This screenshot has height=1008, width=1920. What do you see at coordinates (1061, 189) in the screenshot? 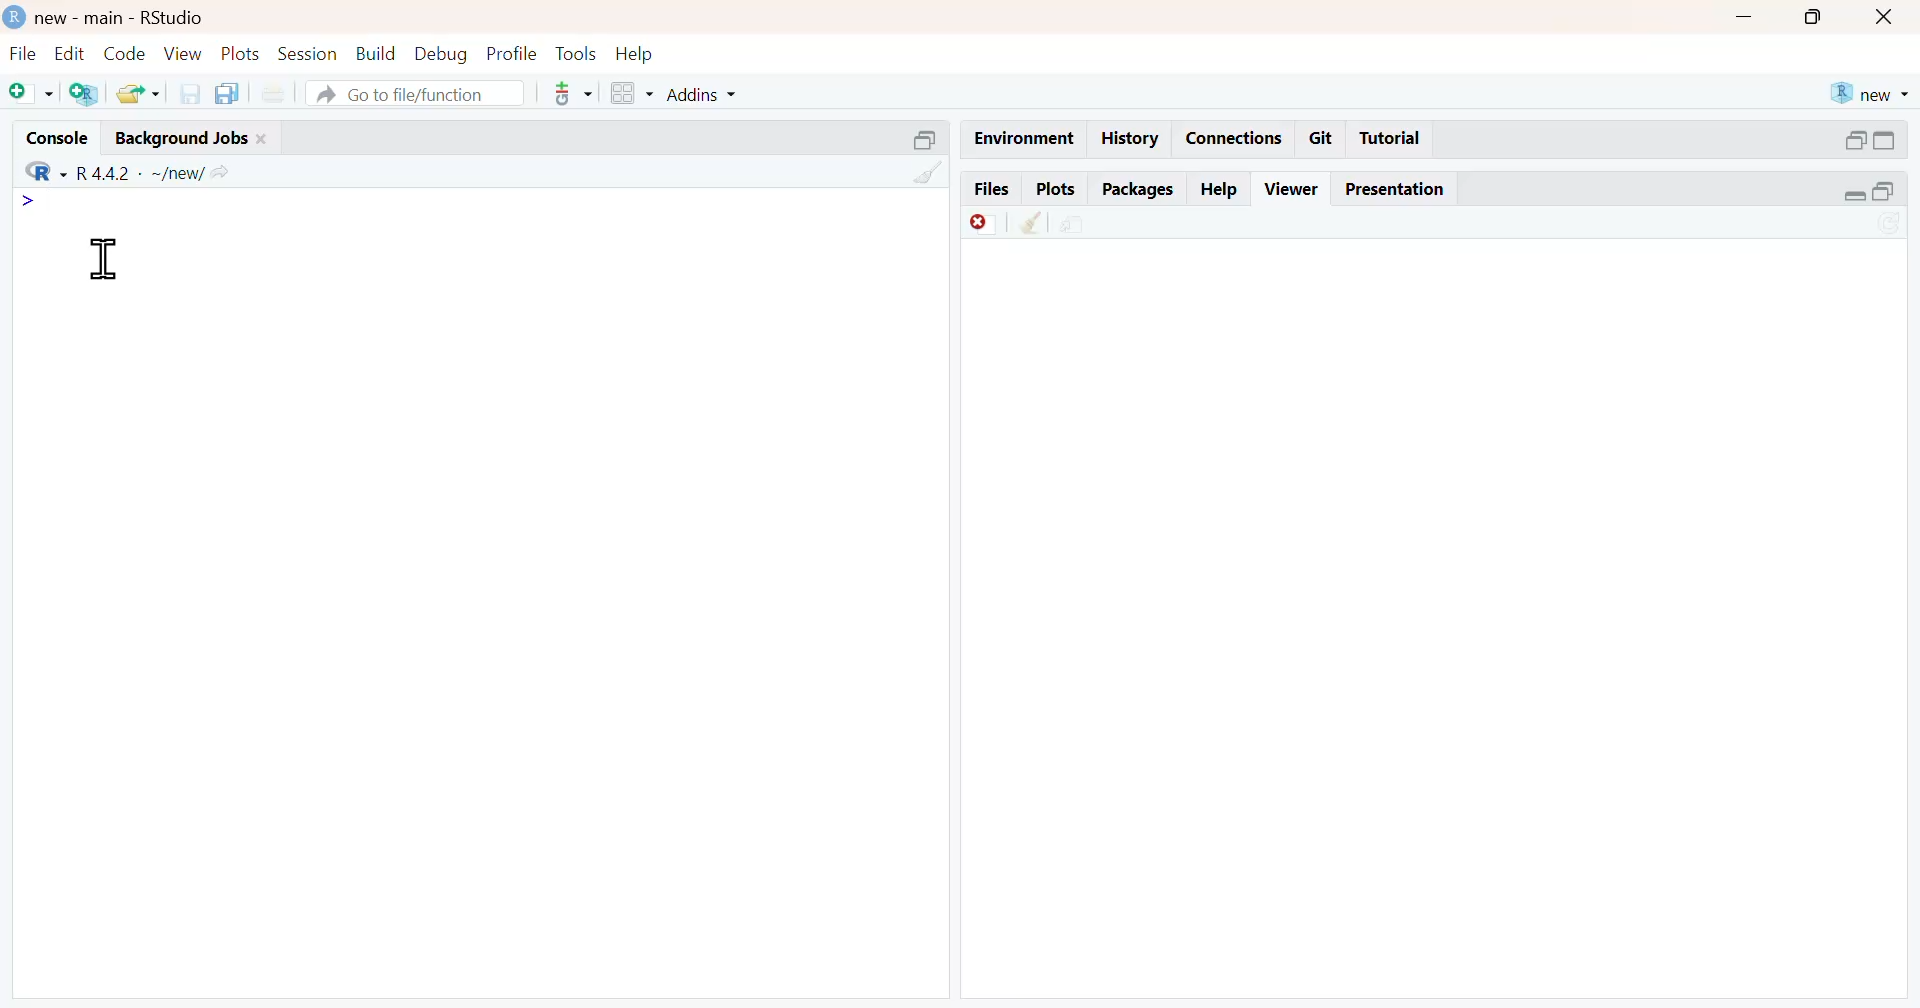
I see `plots` at bounding box center [1061, 189].